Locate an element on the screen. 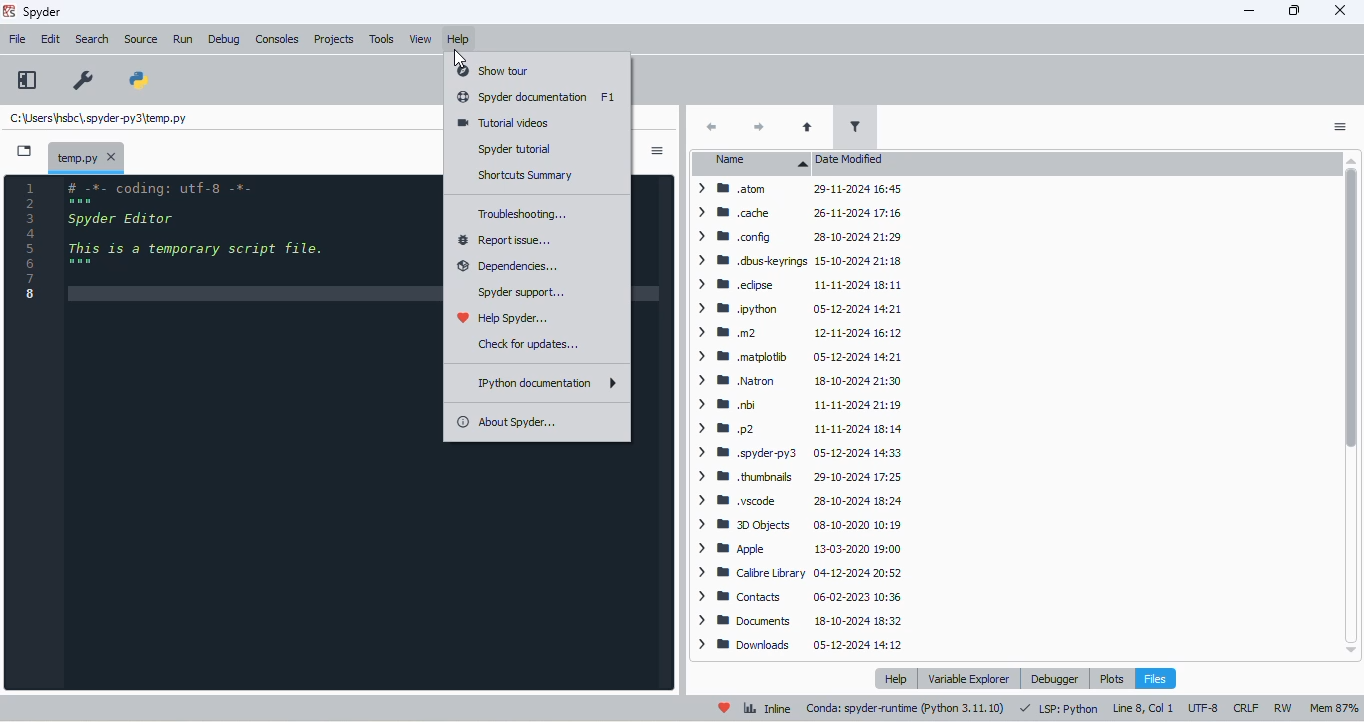  help is located at coordinates (895, 678).